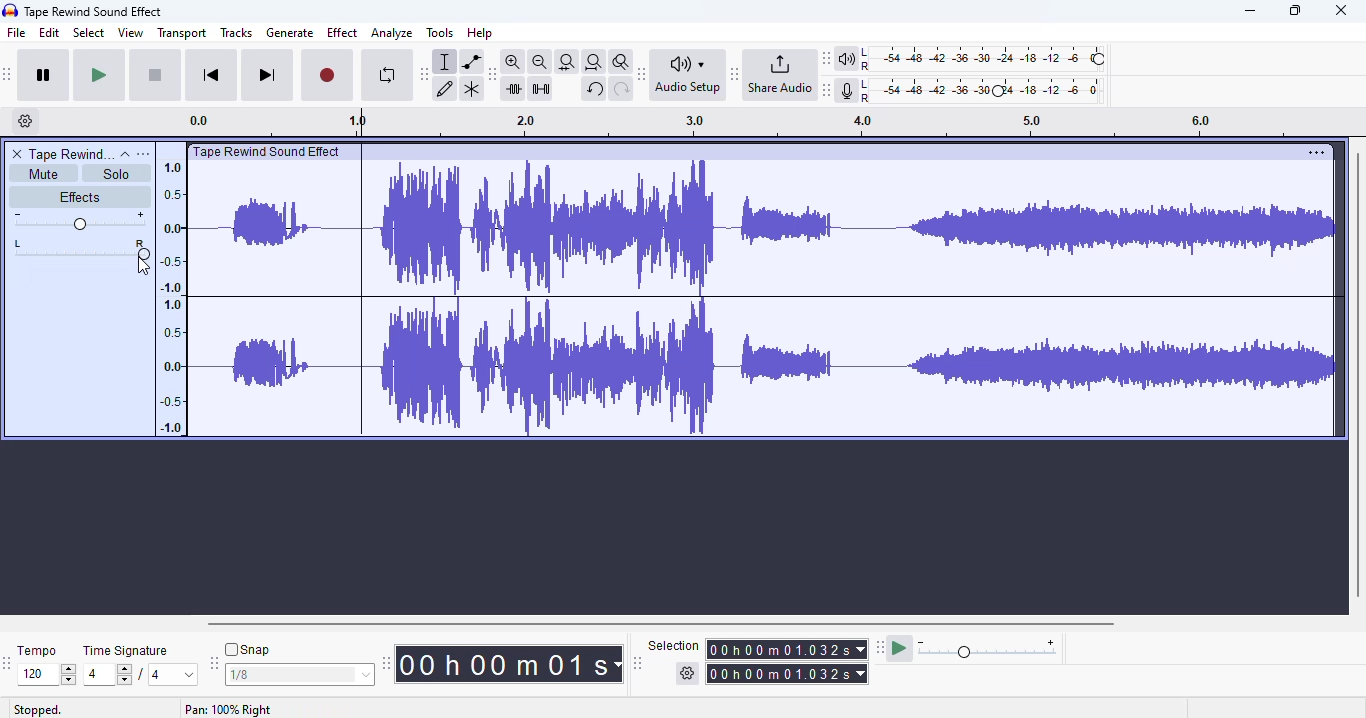 This screenshot has height=718, width=1366. I want to click on timeline, so click(749, 124).